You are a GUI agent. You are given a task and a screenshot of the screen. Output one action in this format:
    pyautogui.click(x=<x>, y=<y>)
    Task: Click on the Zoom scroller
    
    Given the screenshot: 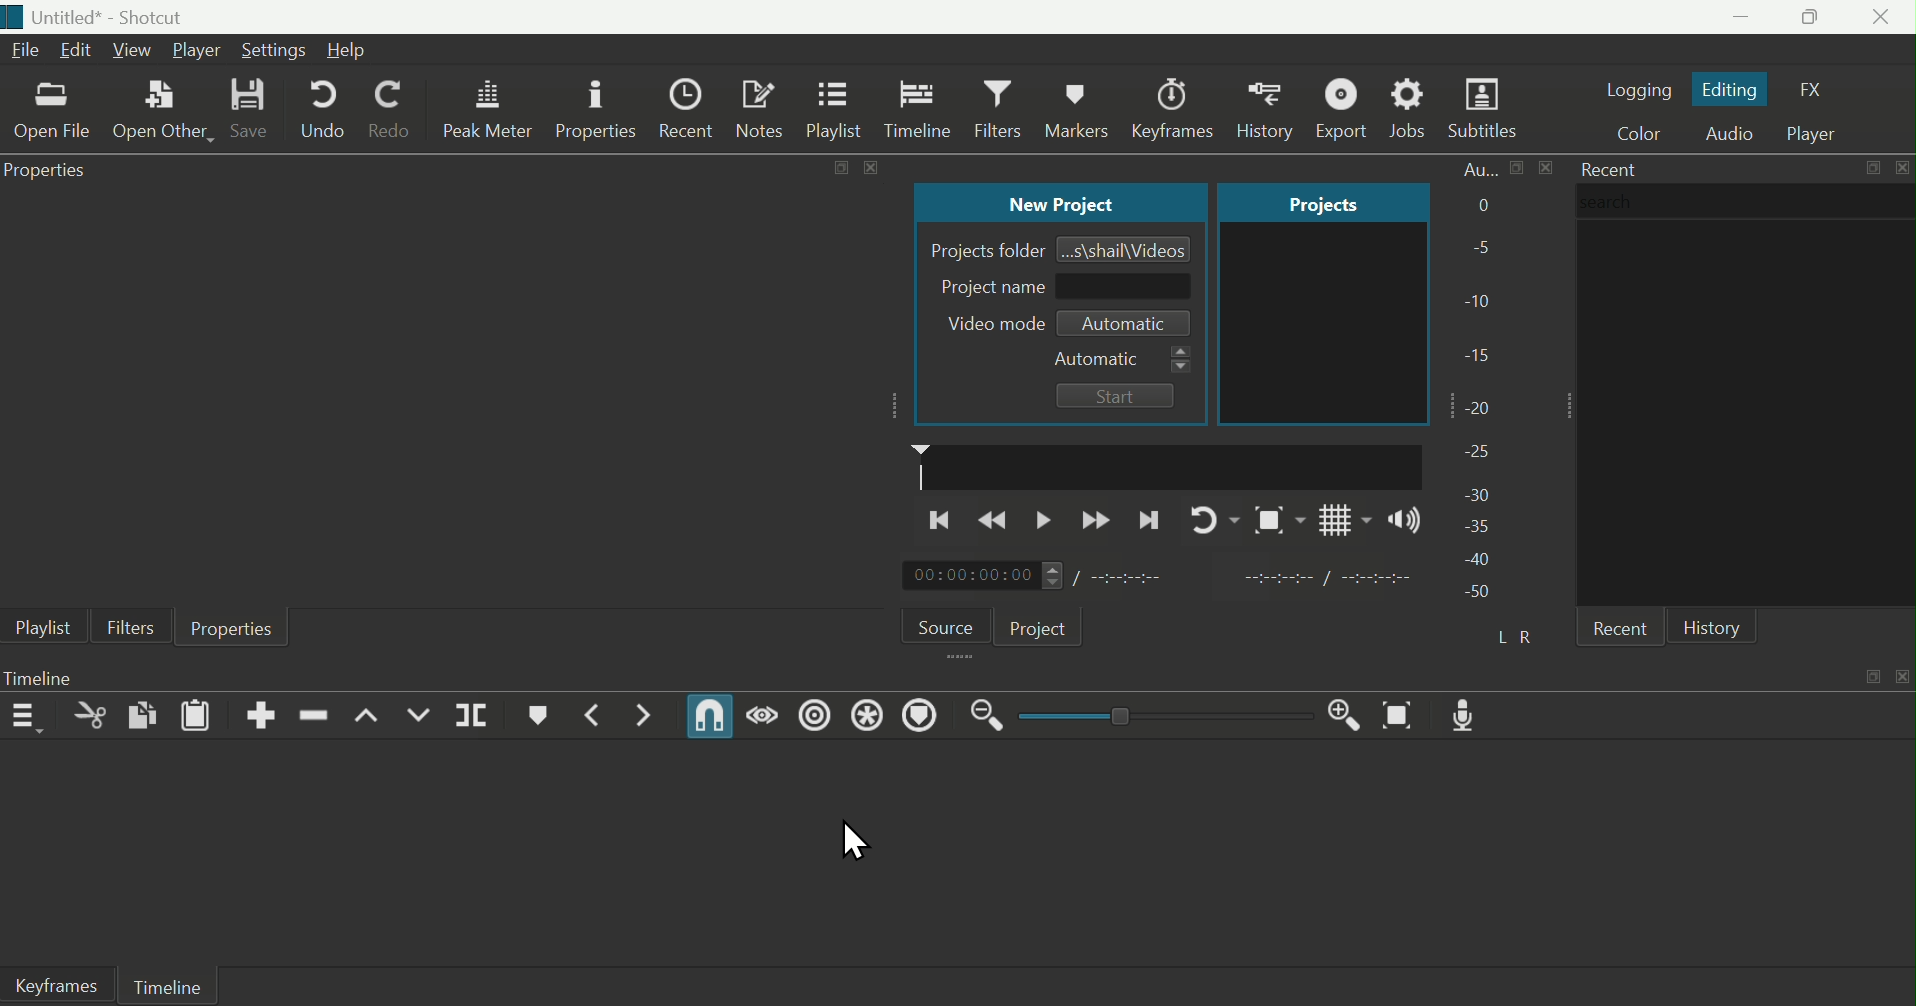 What is the action you would take?
    pyautogui.click(x=1159, y=714)
    